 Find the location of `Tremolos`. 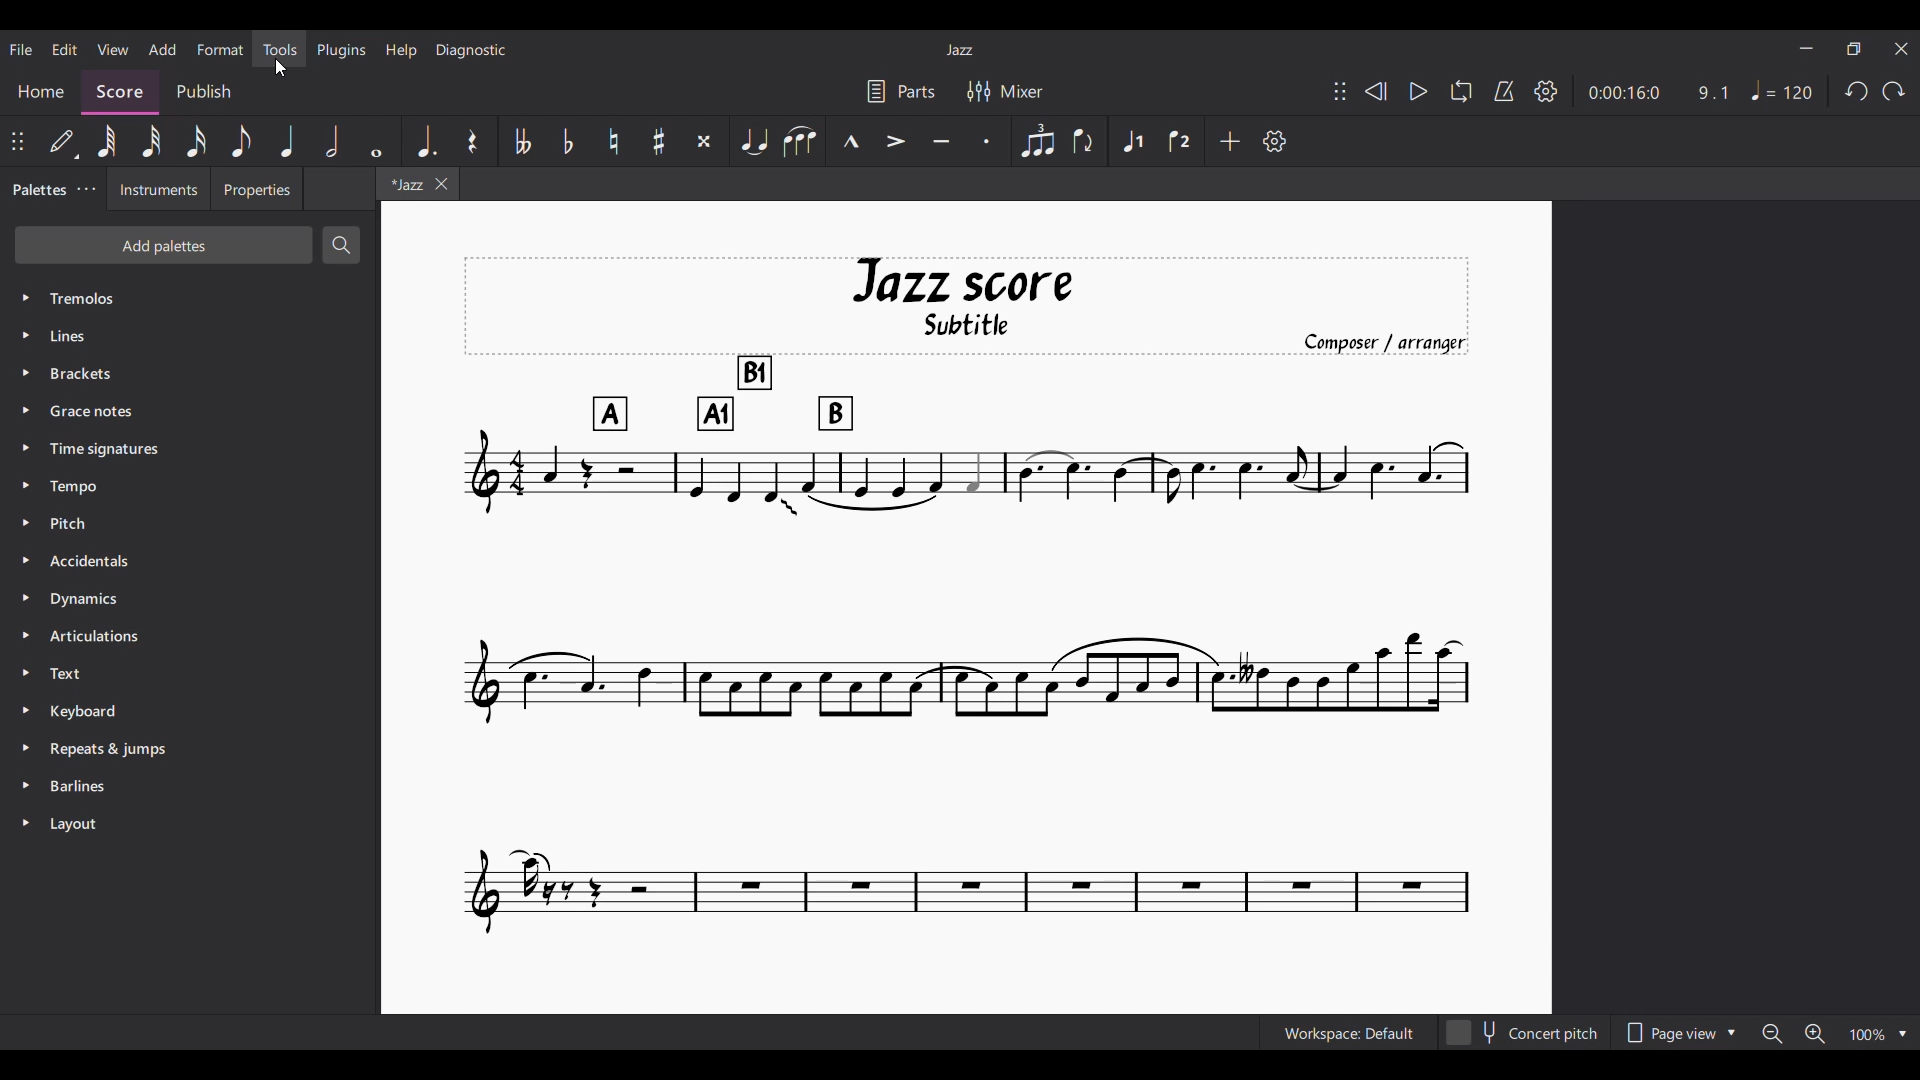

Tremolos is located at coordinates (189, 299).